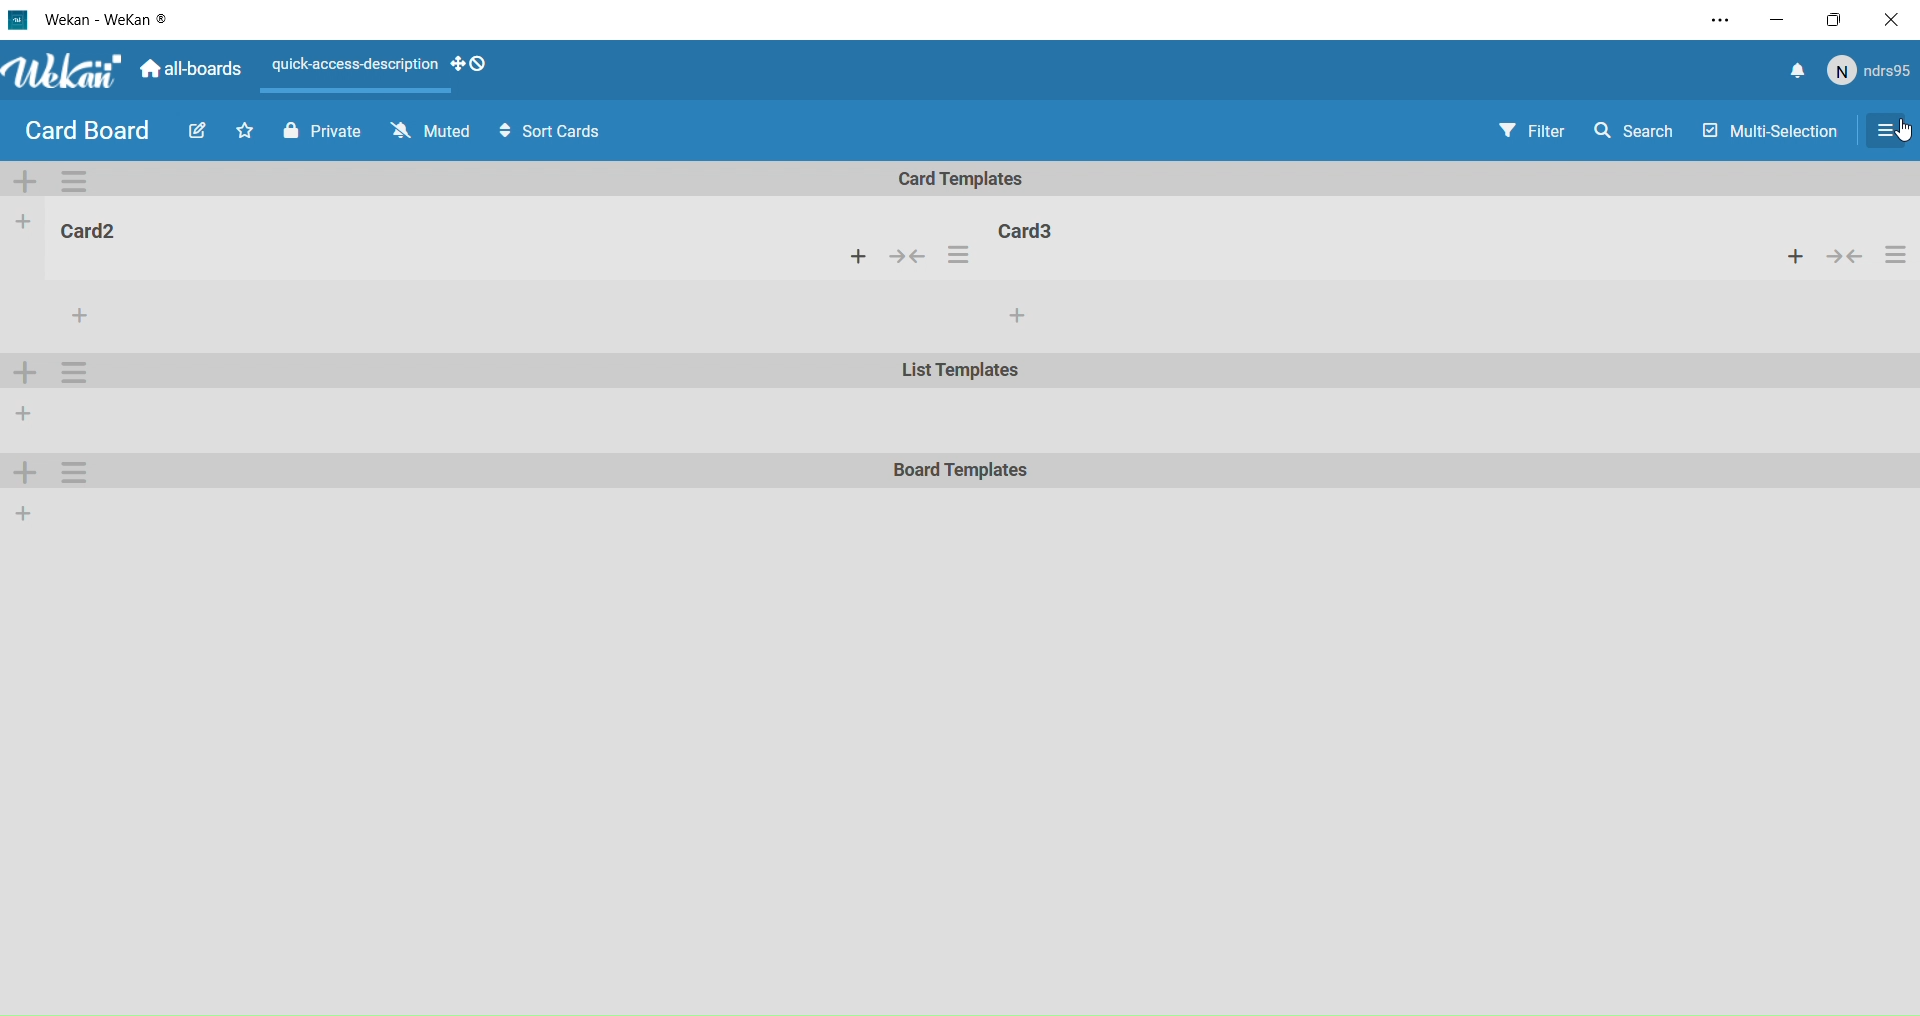 Image resolution: width=1920 pixels, height=1016 pixels. What do you see at coordinates (858, 258) in the screenshot?
I see `add` at bounding box center [858, 258].